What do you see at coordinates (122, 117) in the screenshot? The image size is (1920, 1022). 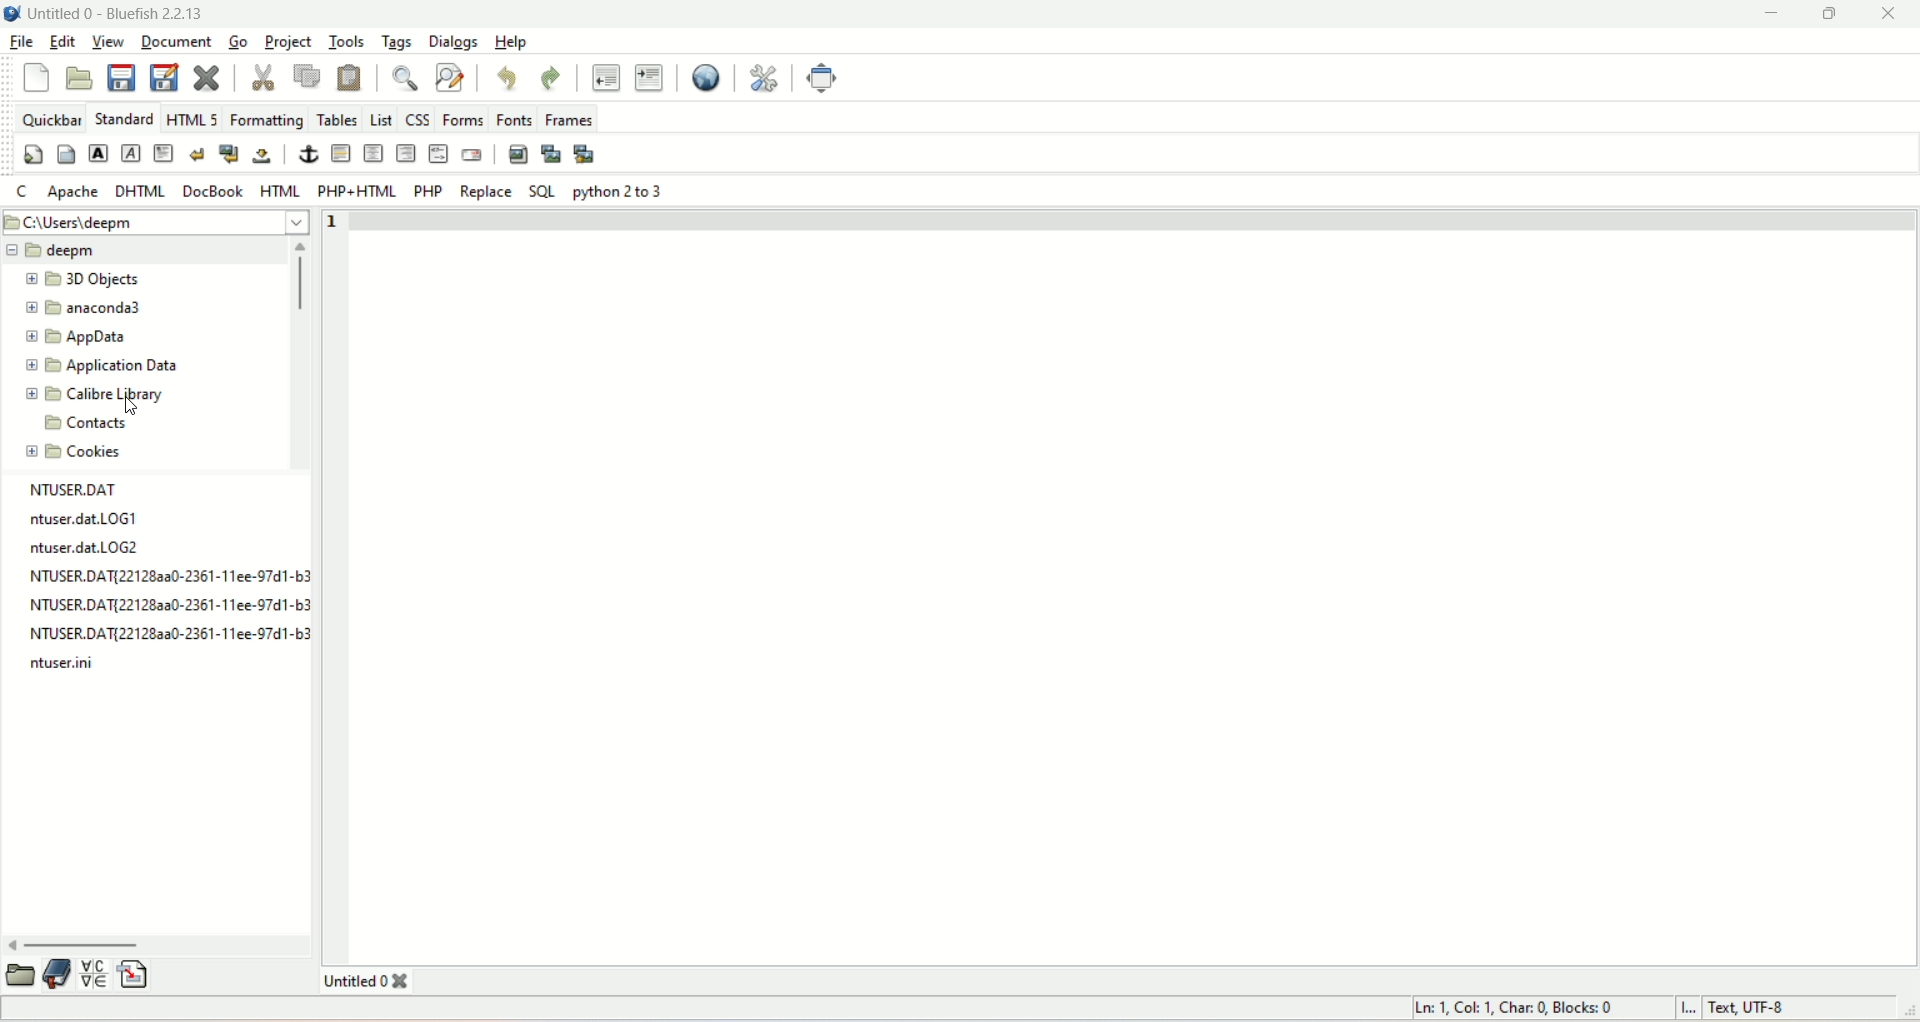 I see `Standard` at bounding box center [122, 117].